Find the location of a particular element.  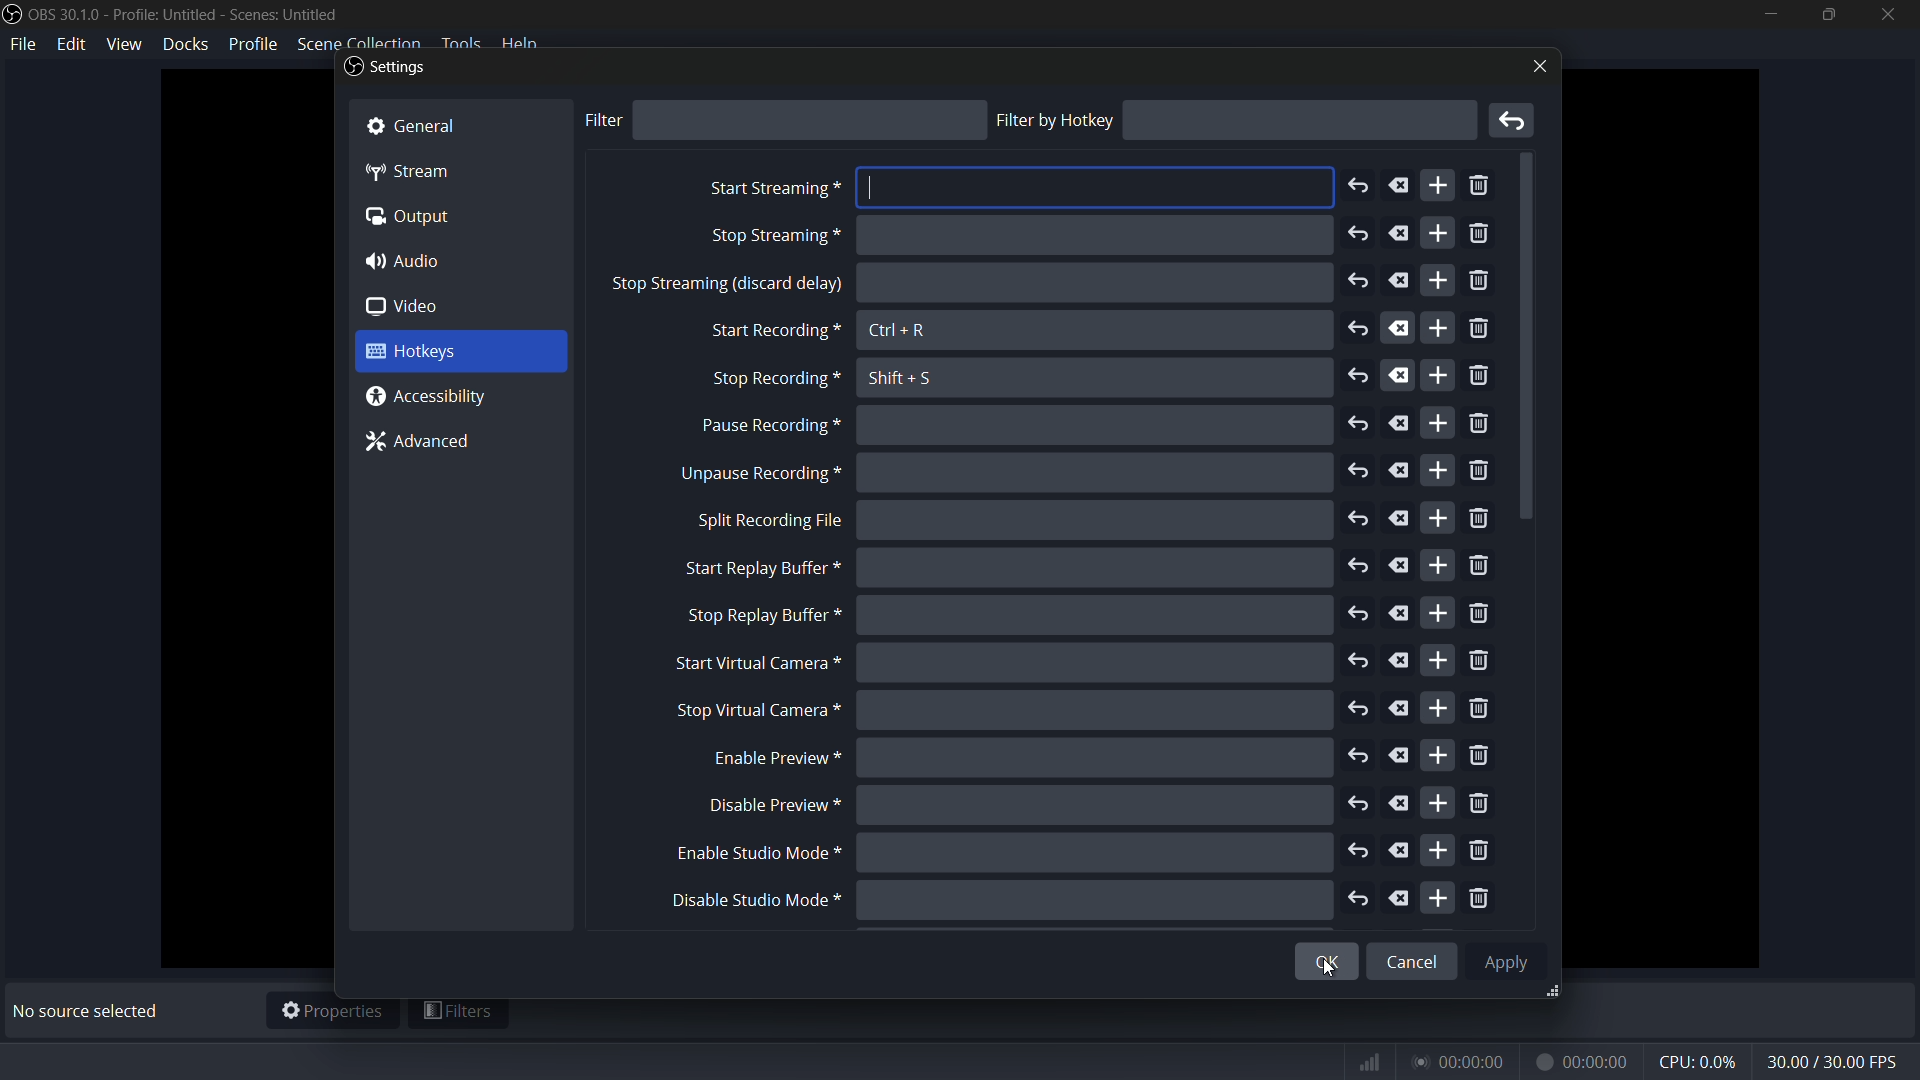

Shift + S is located at coordinates (899, 378).